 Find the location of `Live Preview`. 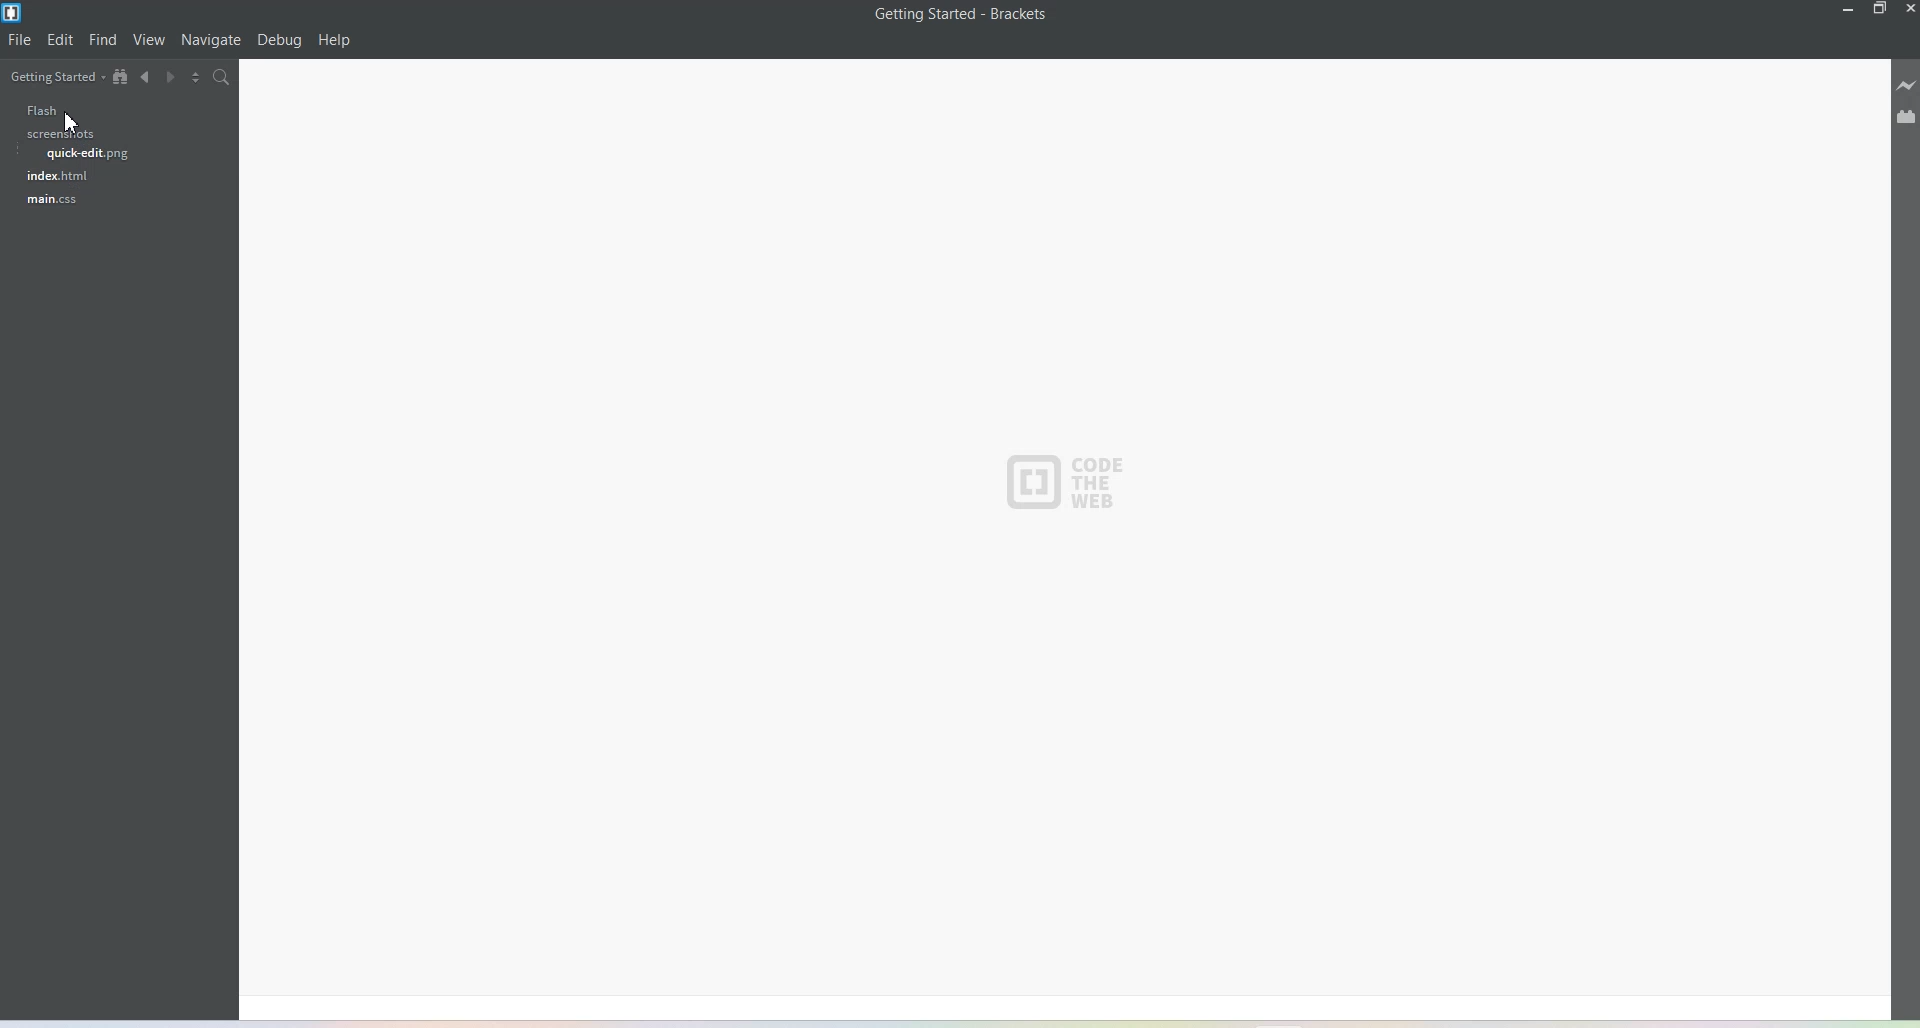

Live Preview is located at coordinates (1906, 88).